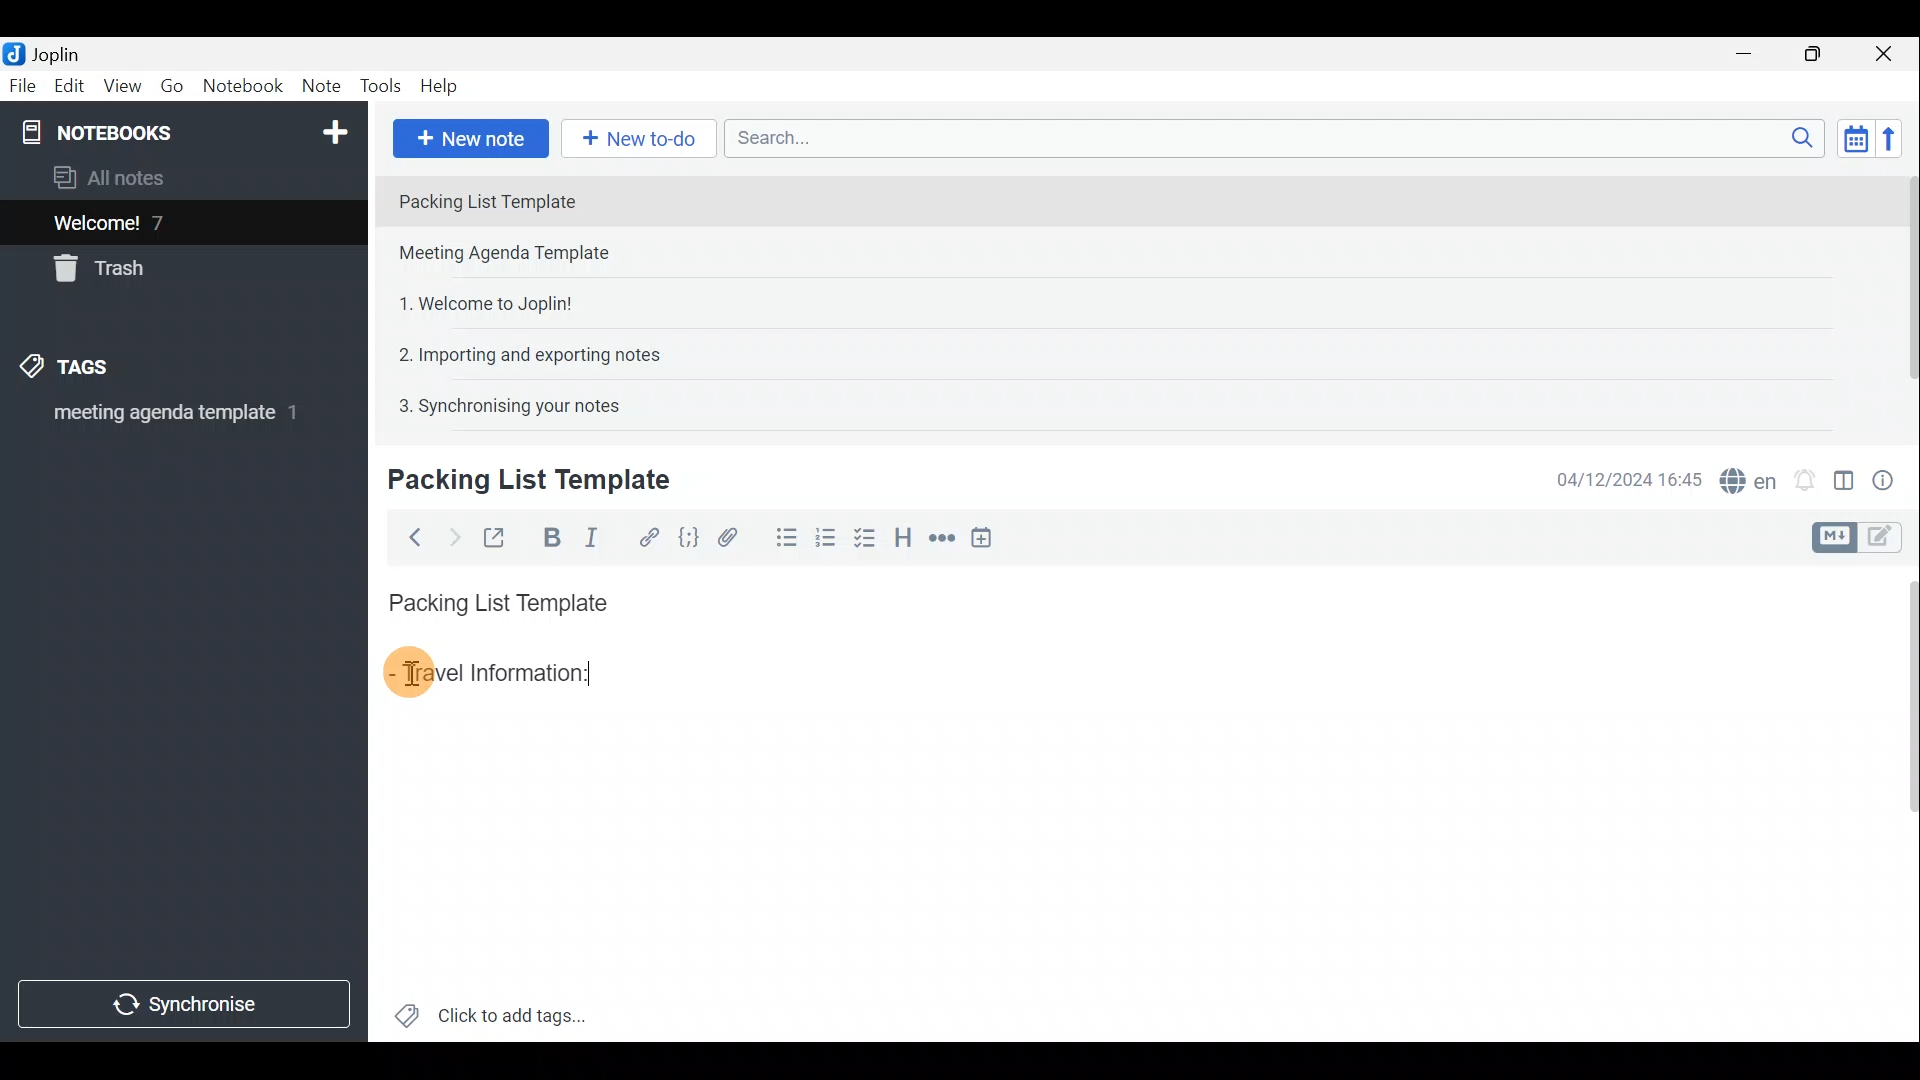  I want to click on Close, so click(1890, 53).